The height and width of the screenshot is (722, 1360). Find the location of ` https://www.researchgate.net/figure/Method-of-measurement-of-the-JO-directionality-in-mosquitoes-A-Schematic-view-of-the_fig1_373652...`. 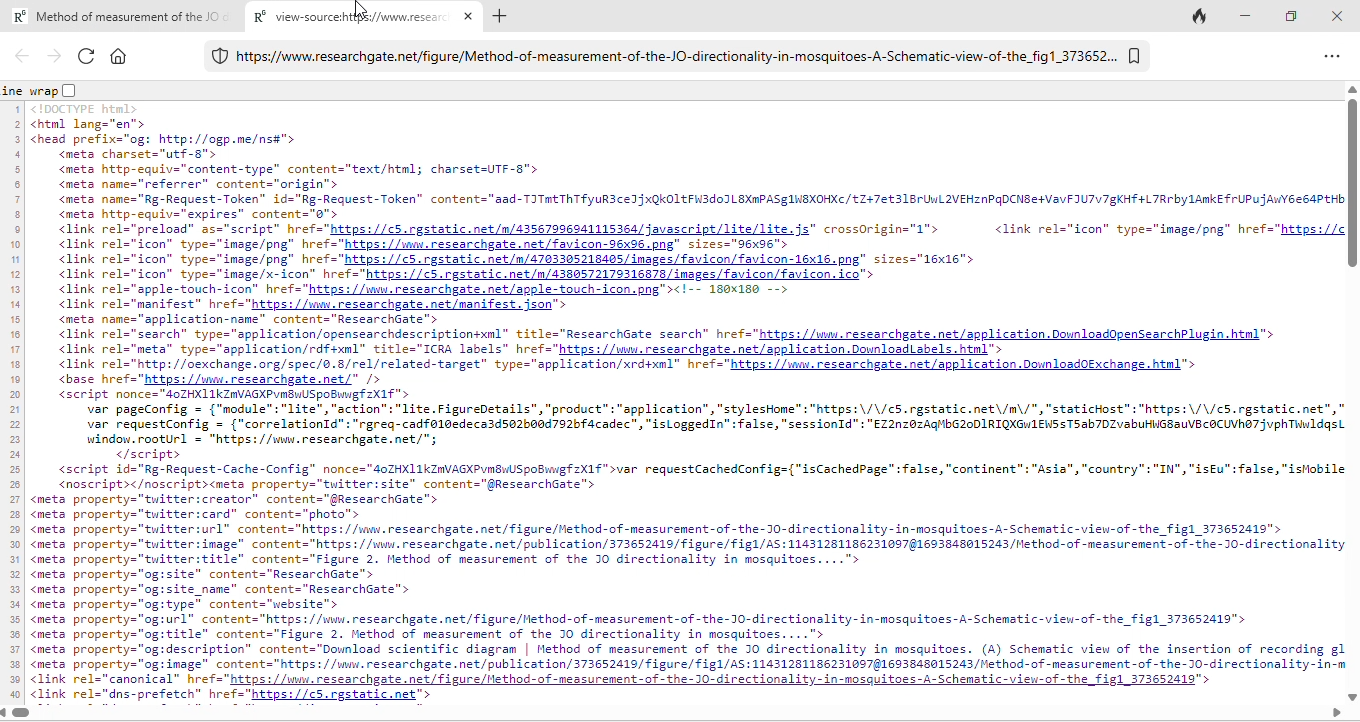

 https://www.researchgate.net/figure/Method-of-measurement-of-the-JO-directionality-in-mosquitoes-A-Schematic-view-of-the_fig1_373652... is located at coordinates (678, 55).